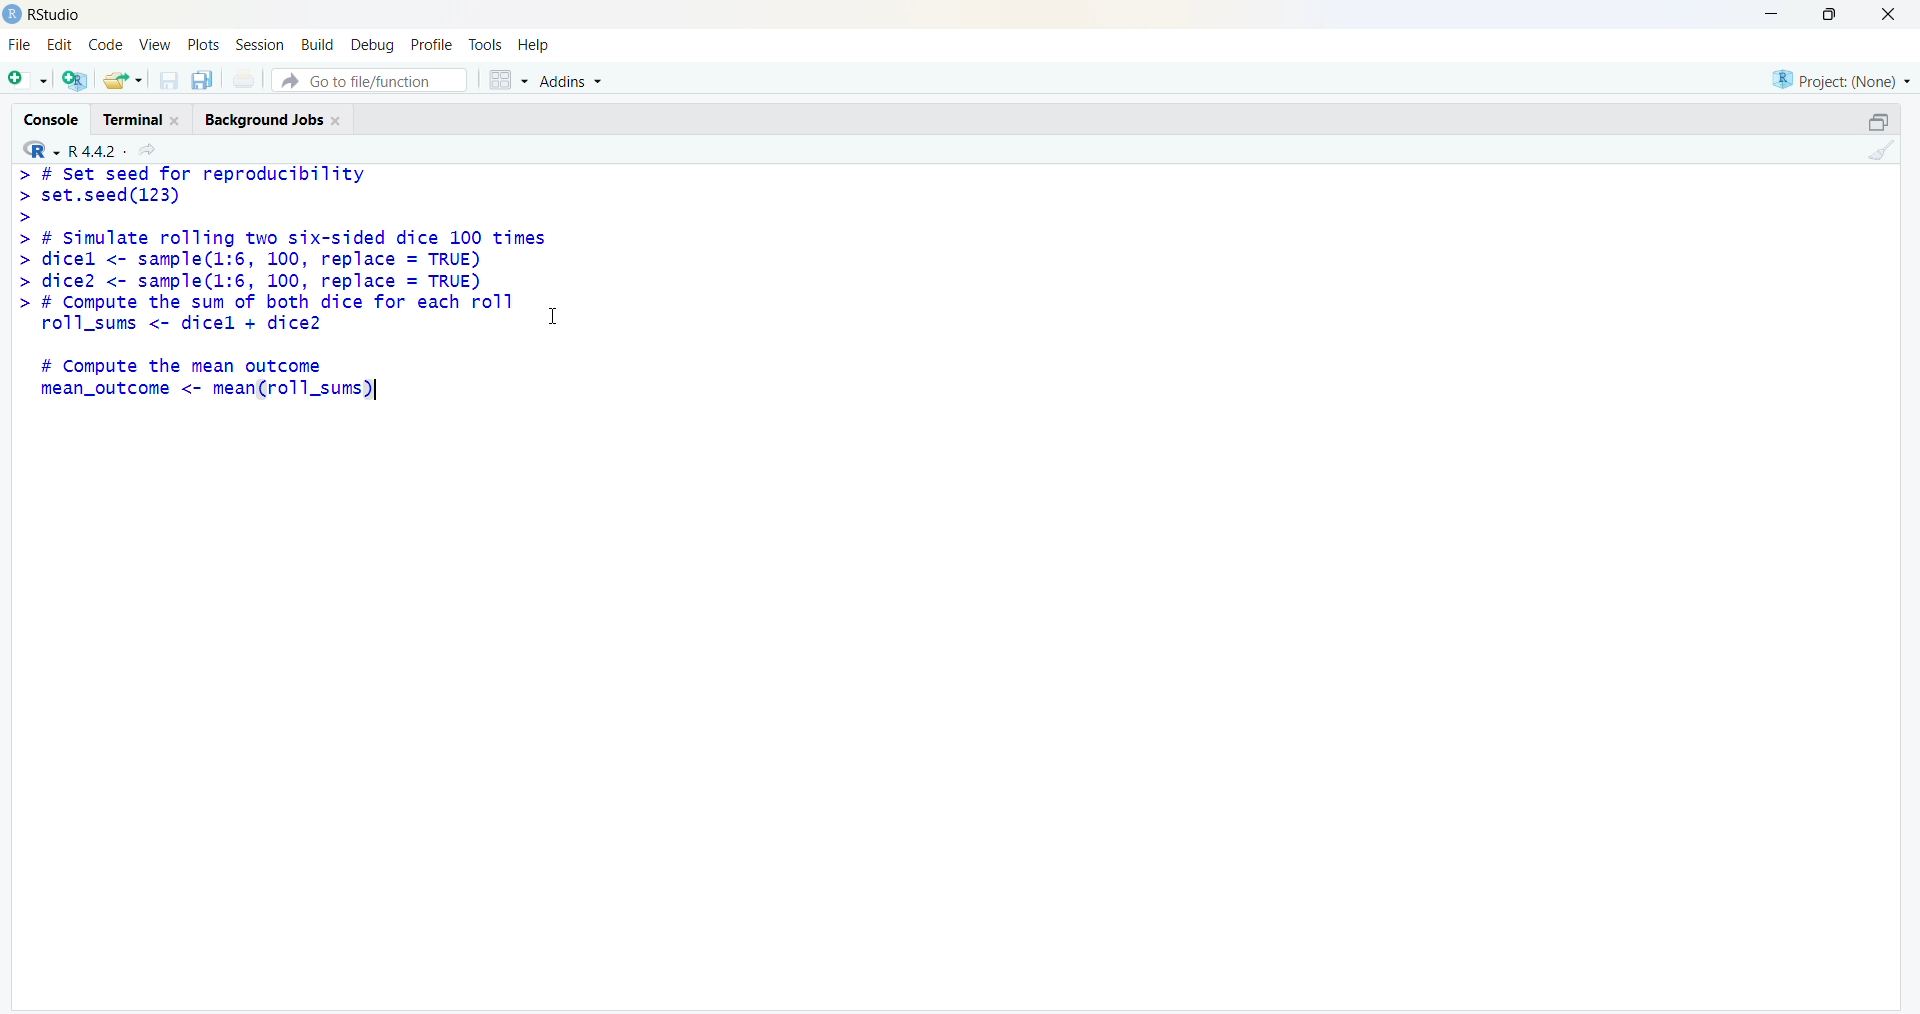 The image size is (1920, 1014). What do you see at coordinates (552, 317) in the screenshot?
I see `cursor` at bounding box center [552, 317].